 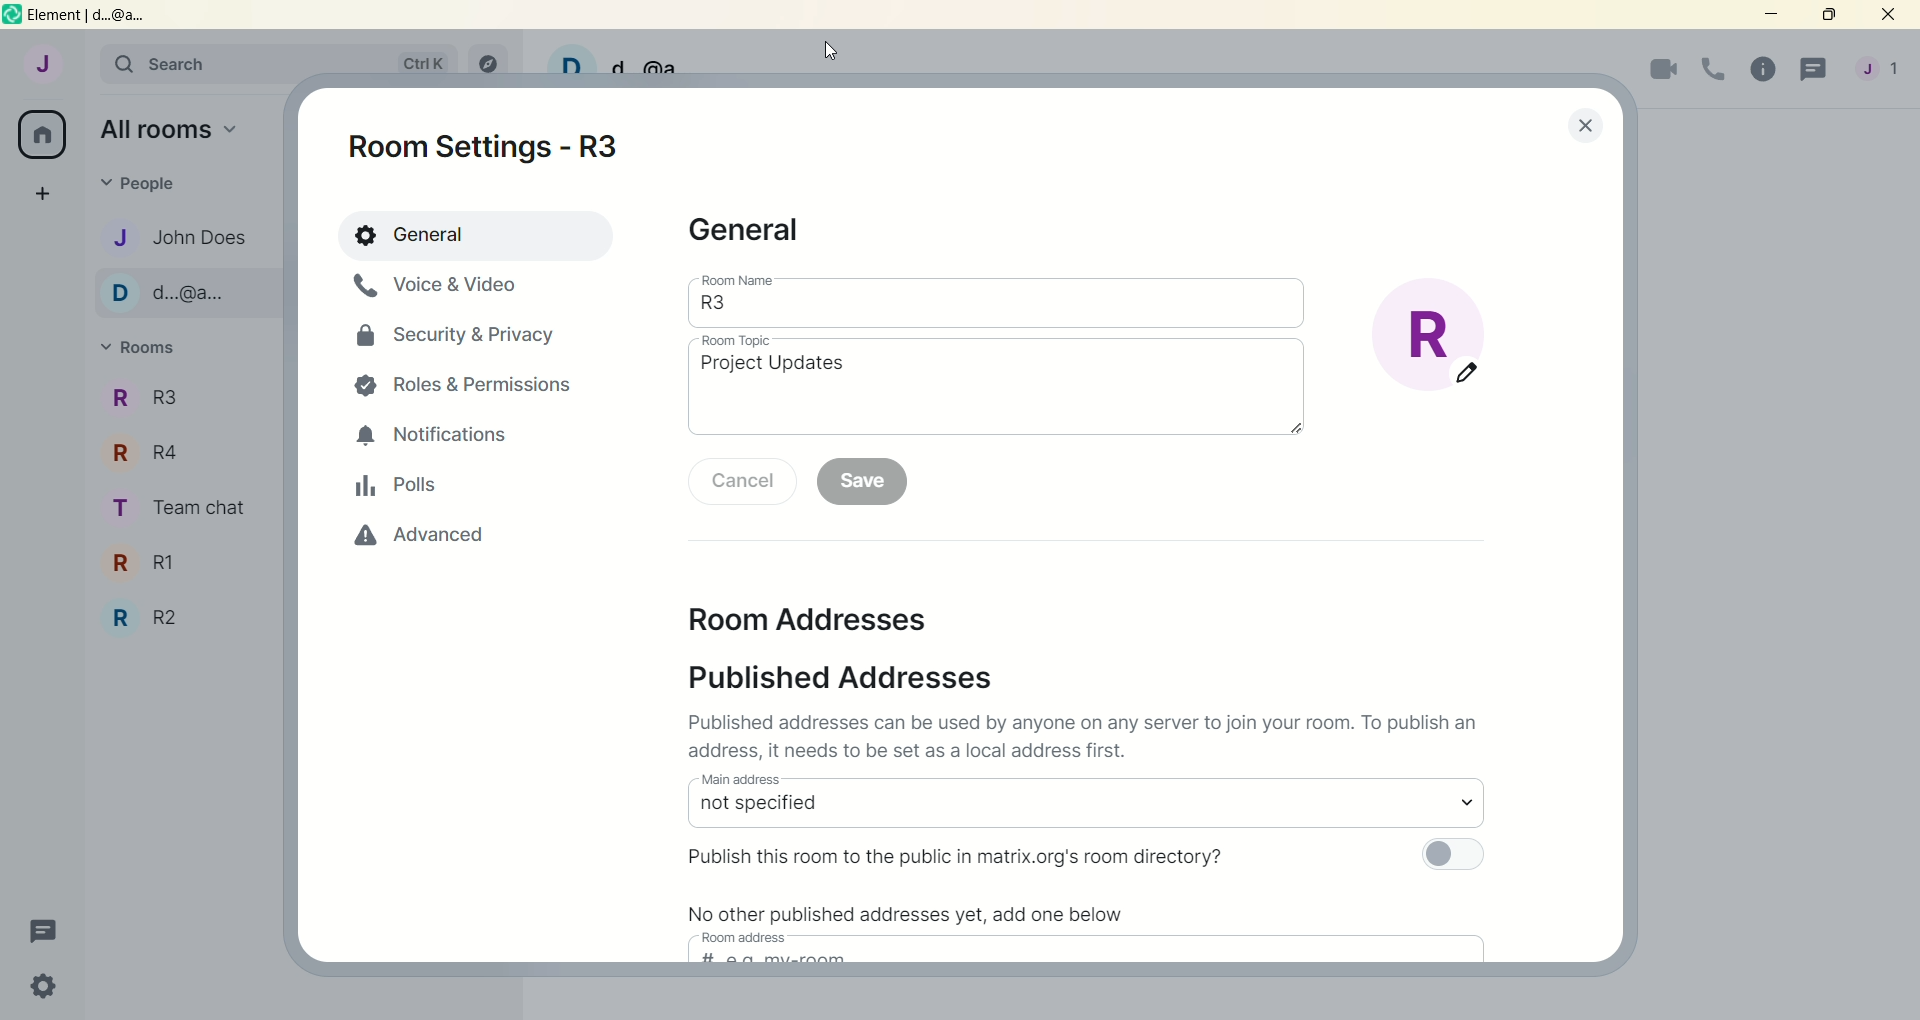 I want to click on voice call, so click(x=1714, y=68).